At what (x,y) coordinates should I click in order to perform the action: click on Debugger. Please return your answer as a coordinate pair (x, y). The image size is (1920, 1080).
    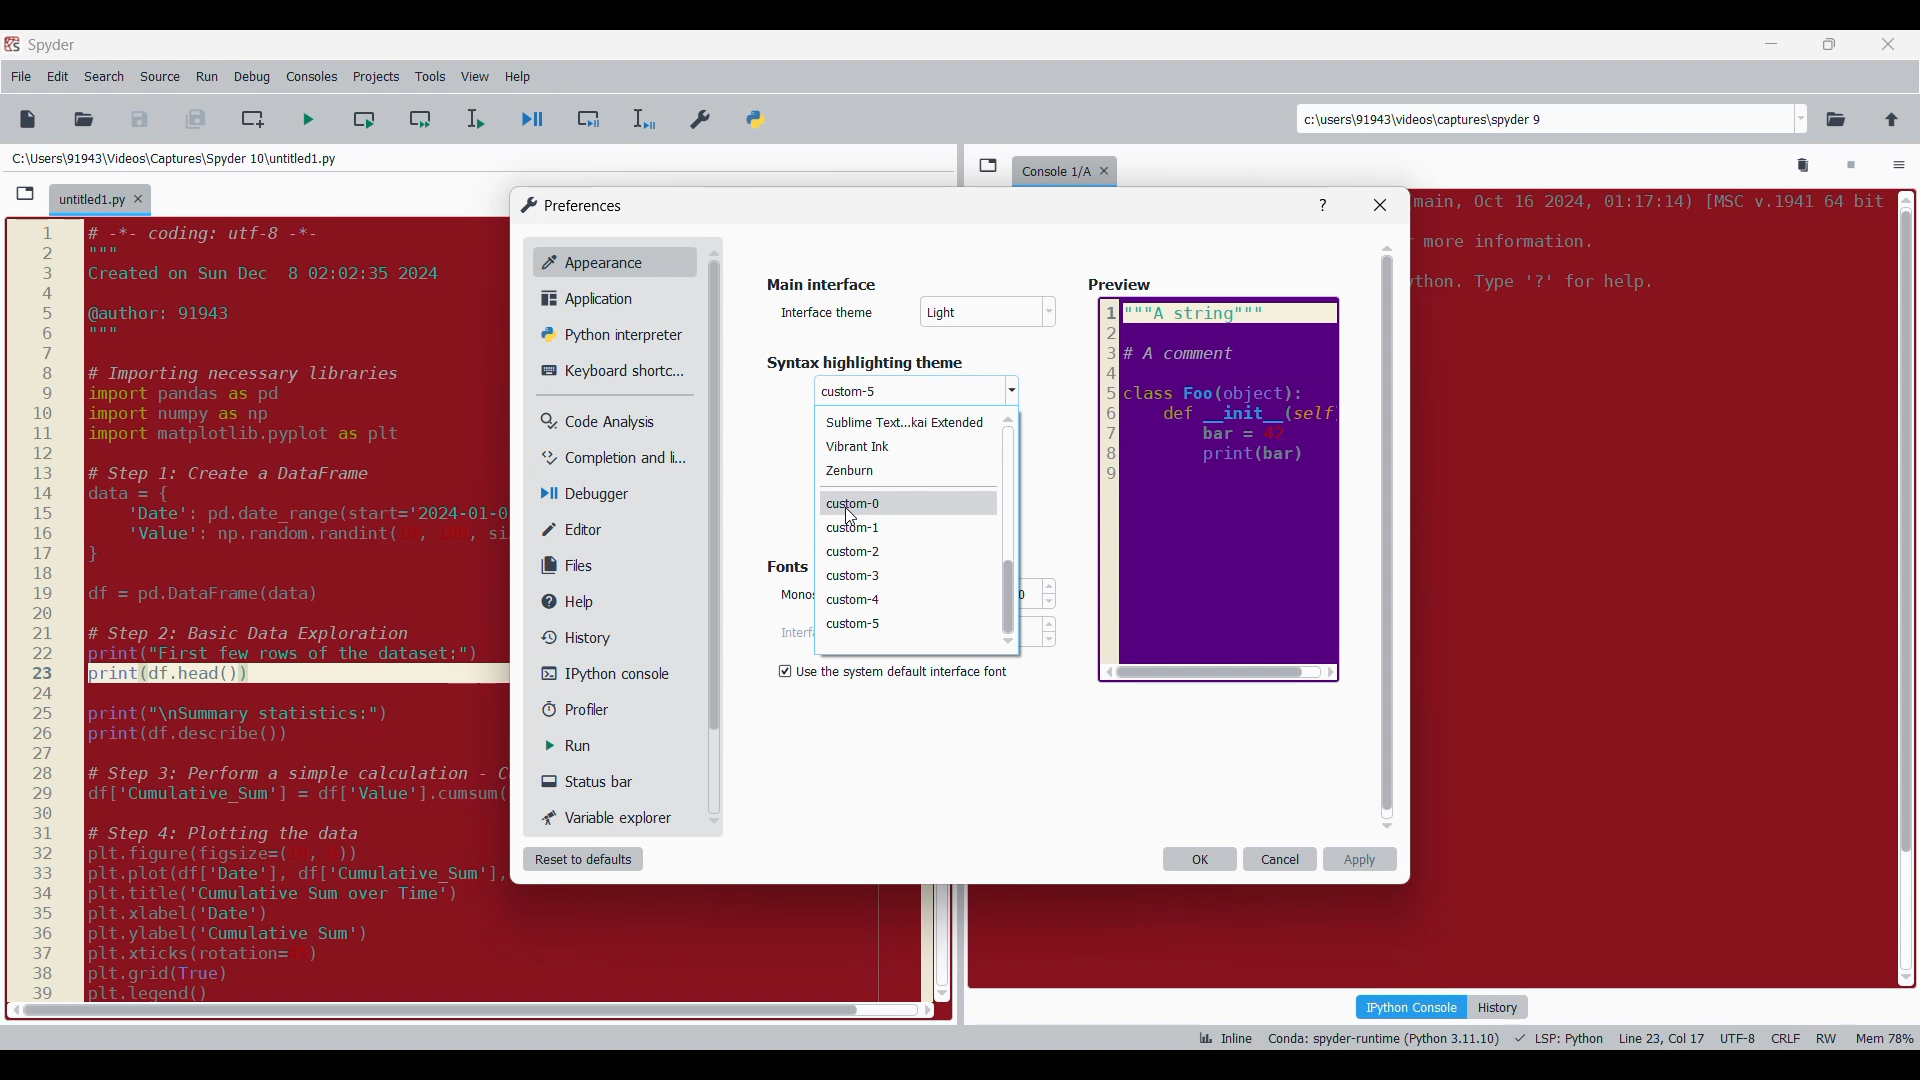
    Looking at the image, I should click on (594, 495).